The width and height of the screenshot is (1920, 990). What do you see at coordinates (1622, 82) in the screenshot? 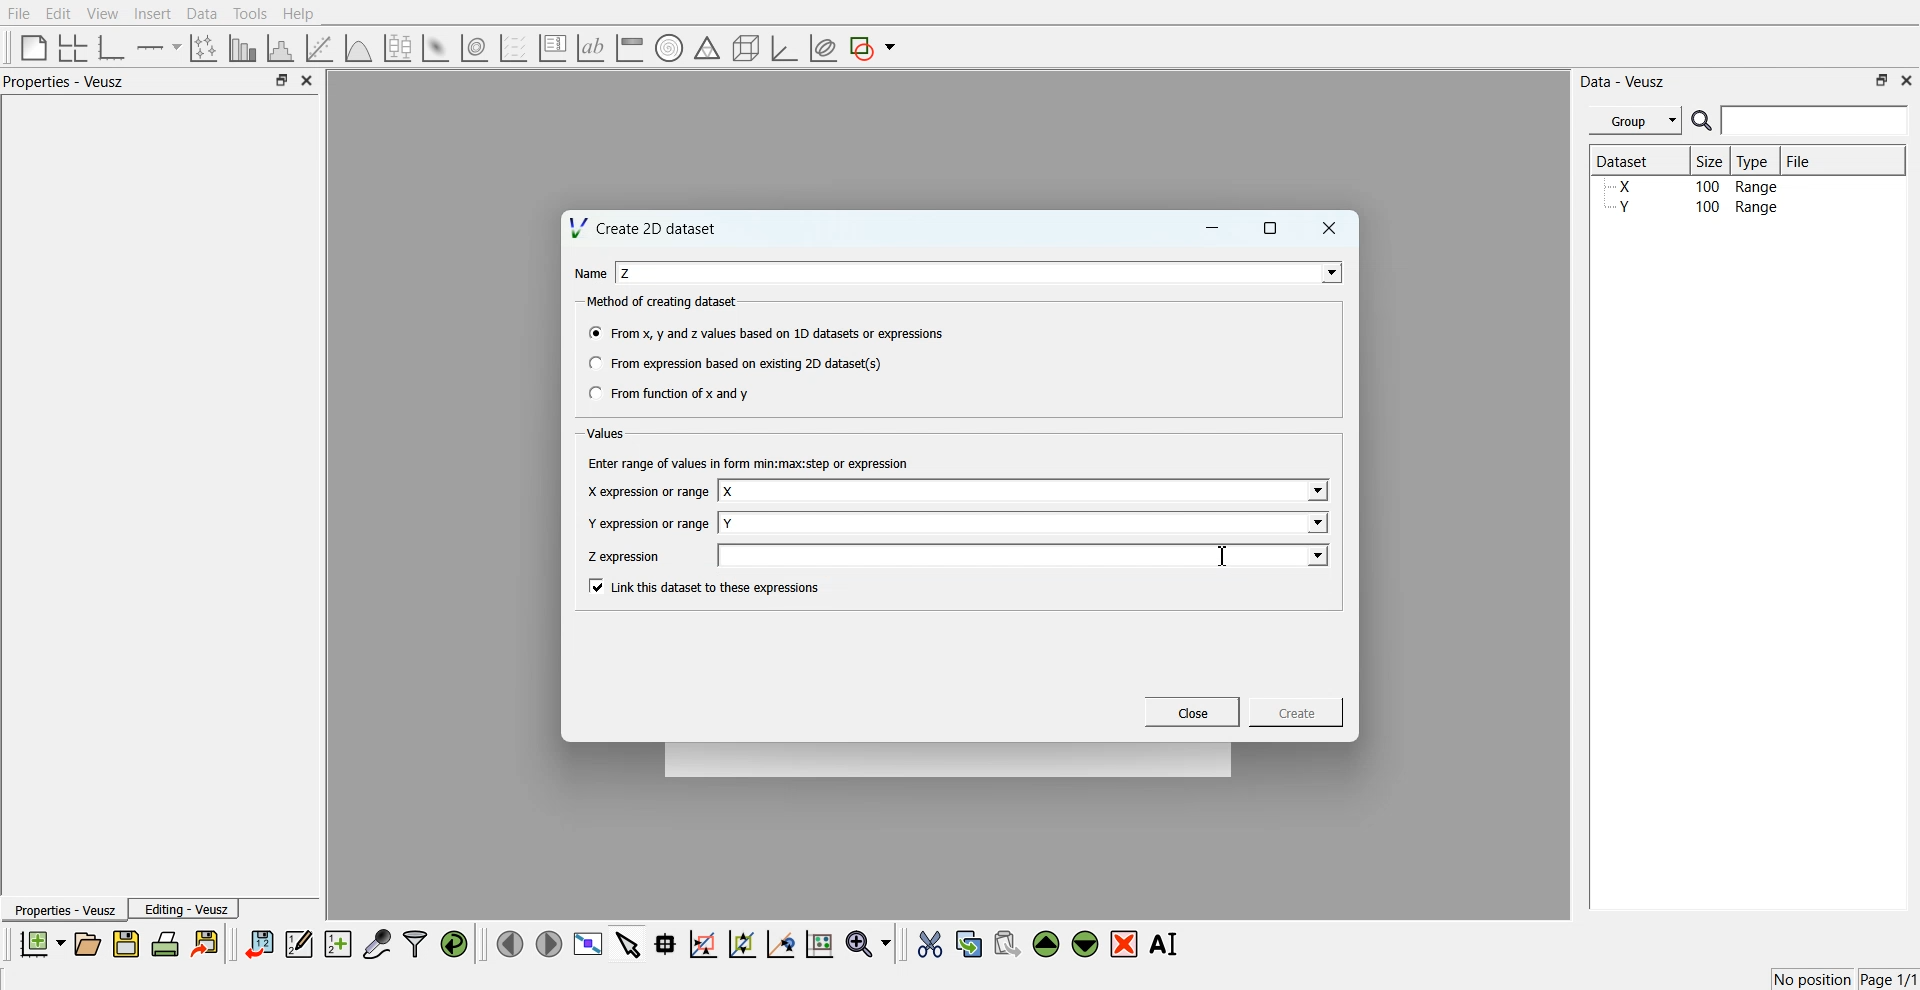
I see `Data - Veusz` at bounding box center [1622, 82].